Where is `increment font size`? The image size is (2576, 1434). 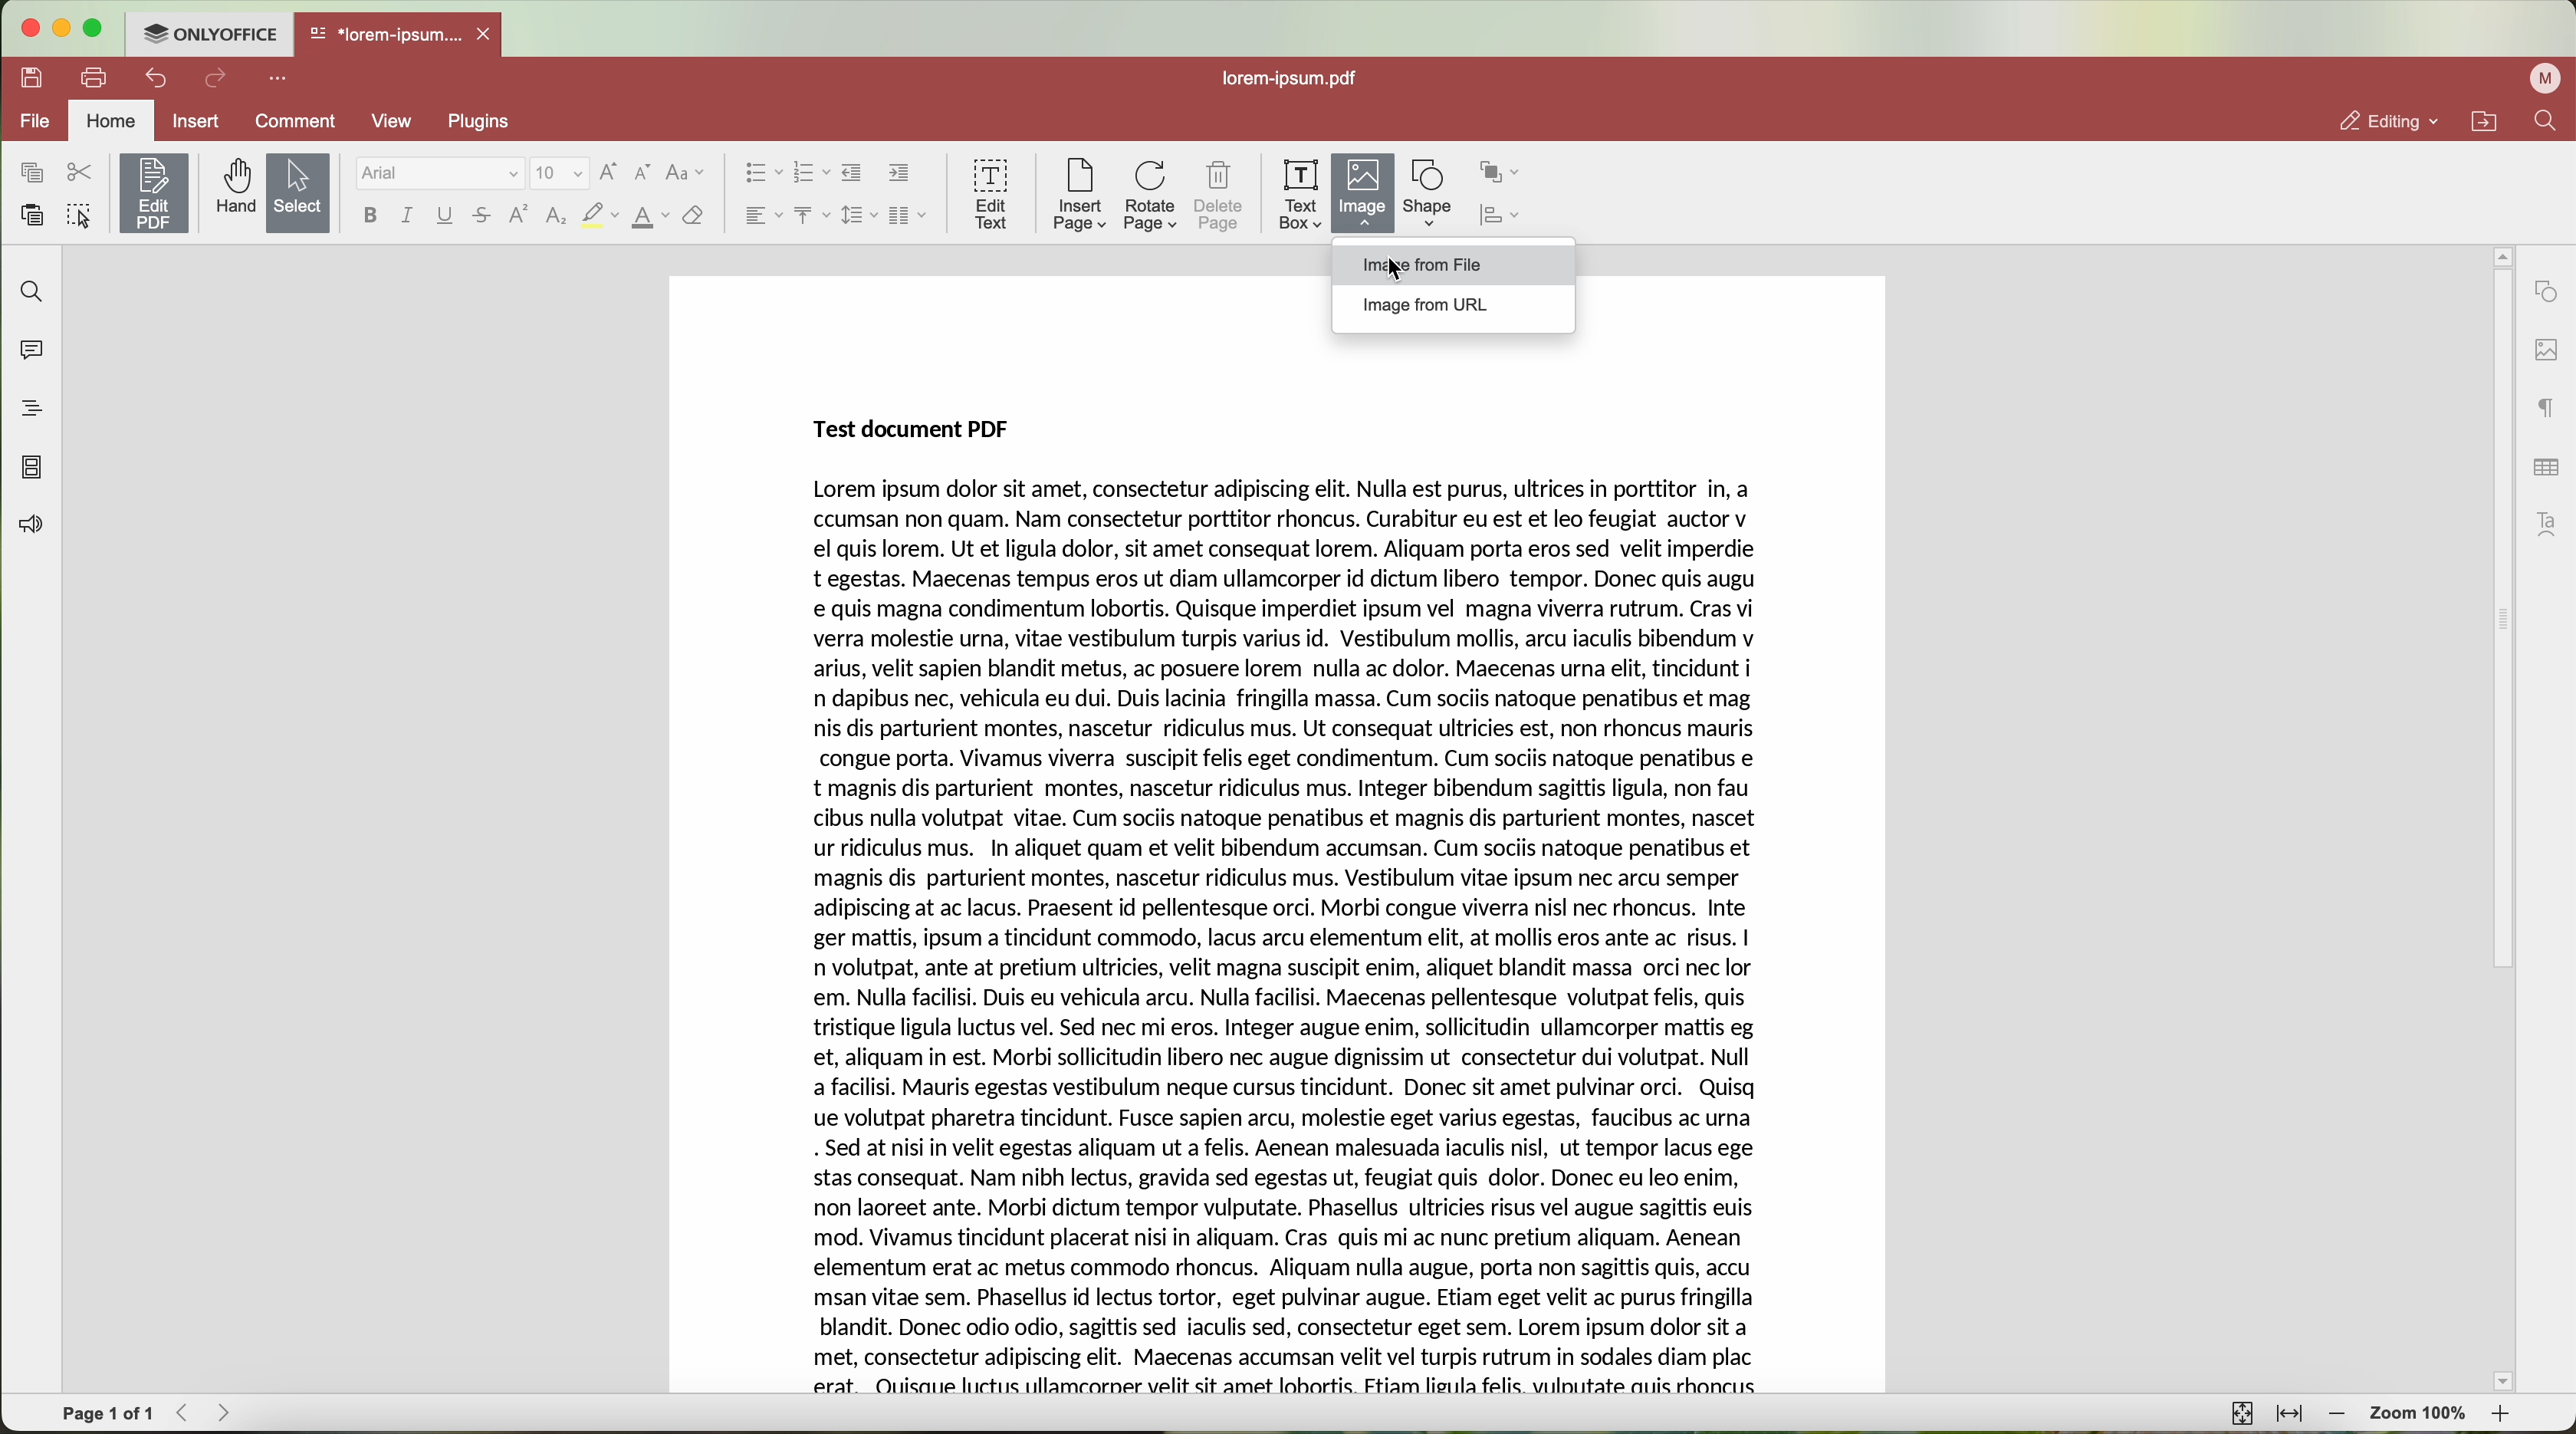
increment font size is located at coordinates (608, 172).